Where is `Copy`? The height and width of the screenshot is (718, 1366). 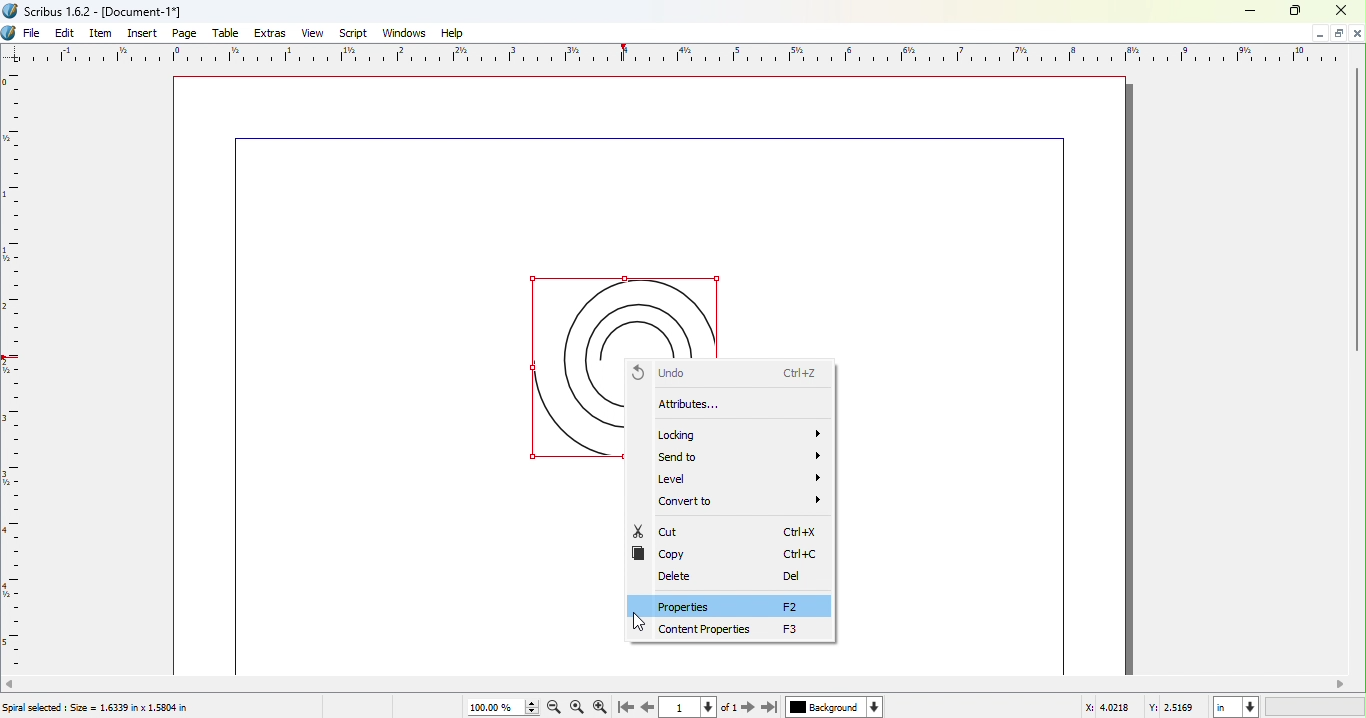 Copy is located at coordinates (731, 554).